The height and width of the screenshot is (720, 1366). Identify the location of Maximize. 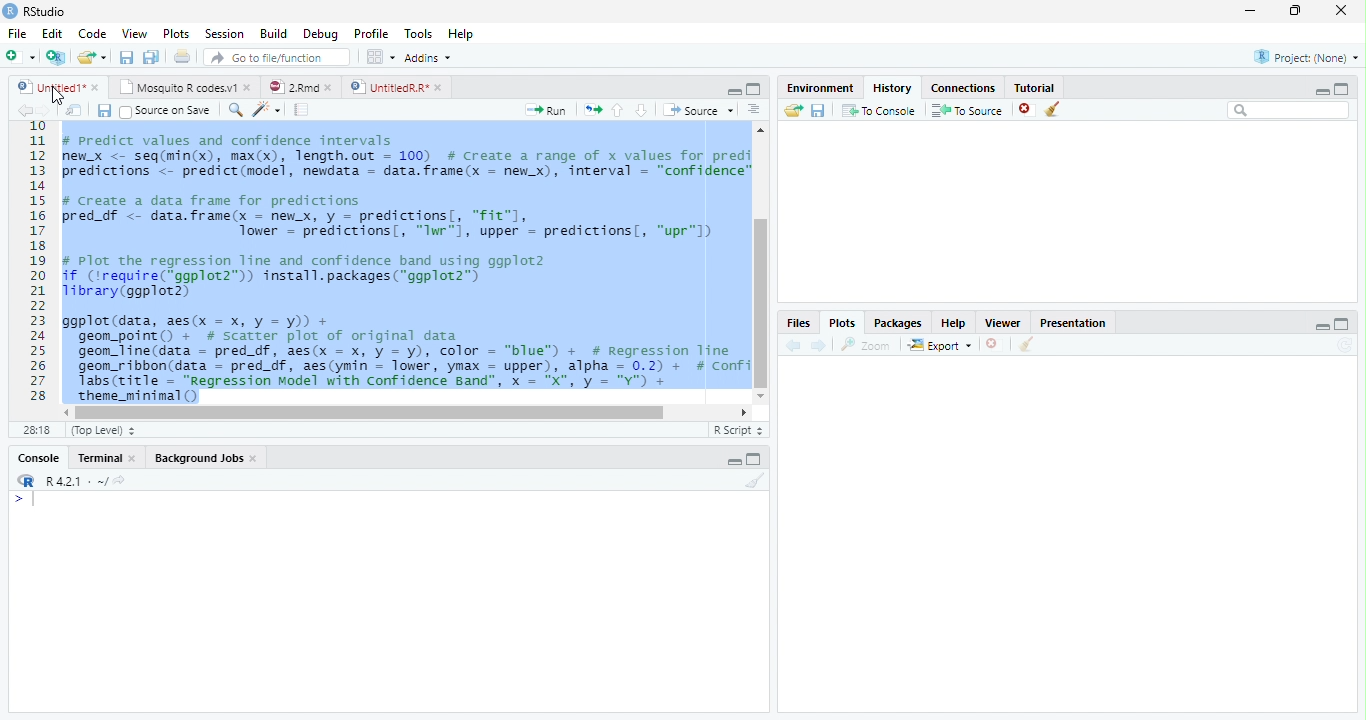
(1340, 325).